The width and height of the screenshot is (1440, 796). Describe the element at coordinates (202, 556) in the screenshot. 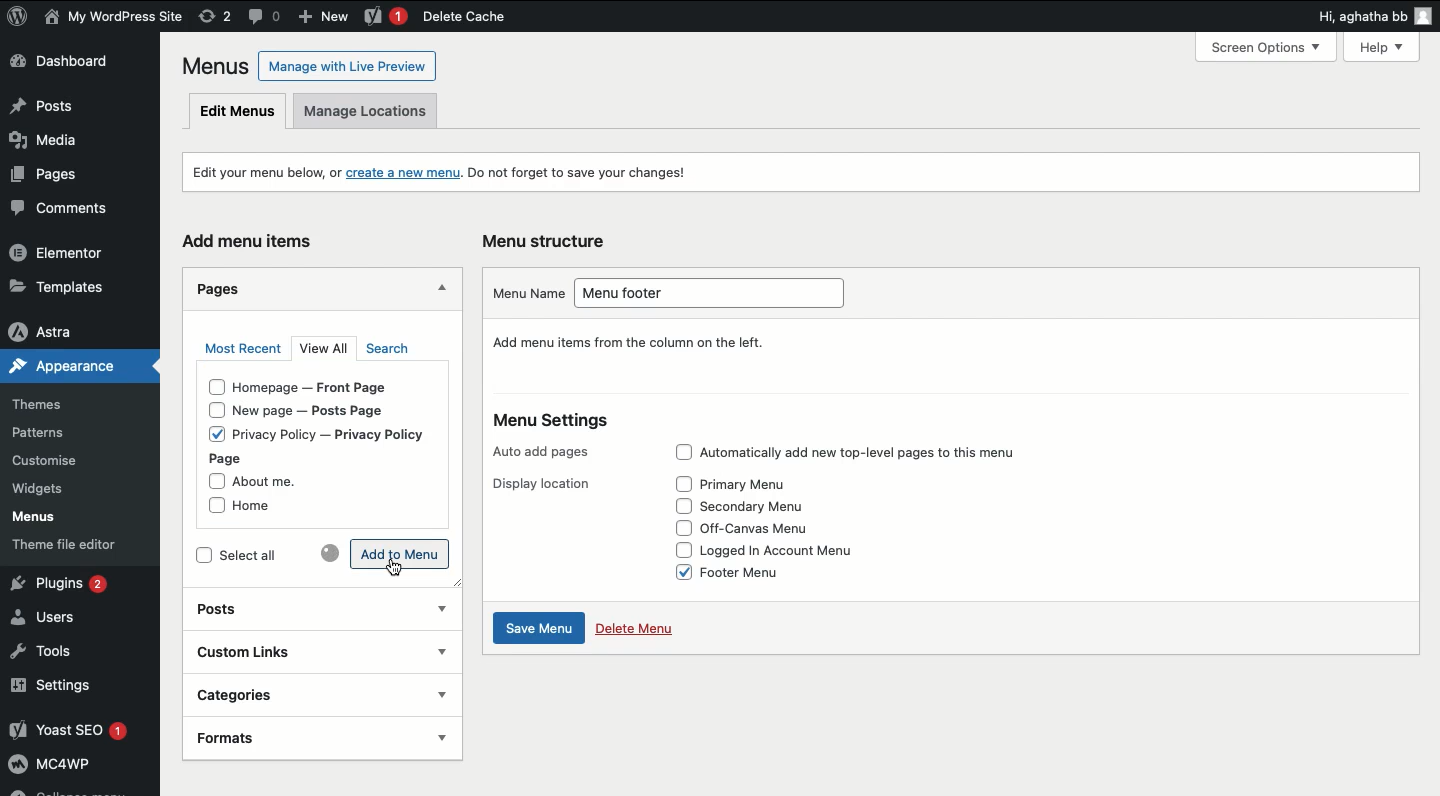

I see `checkbox` at that location.